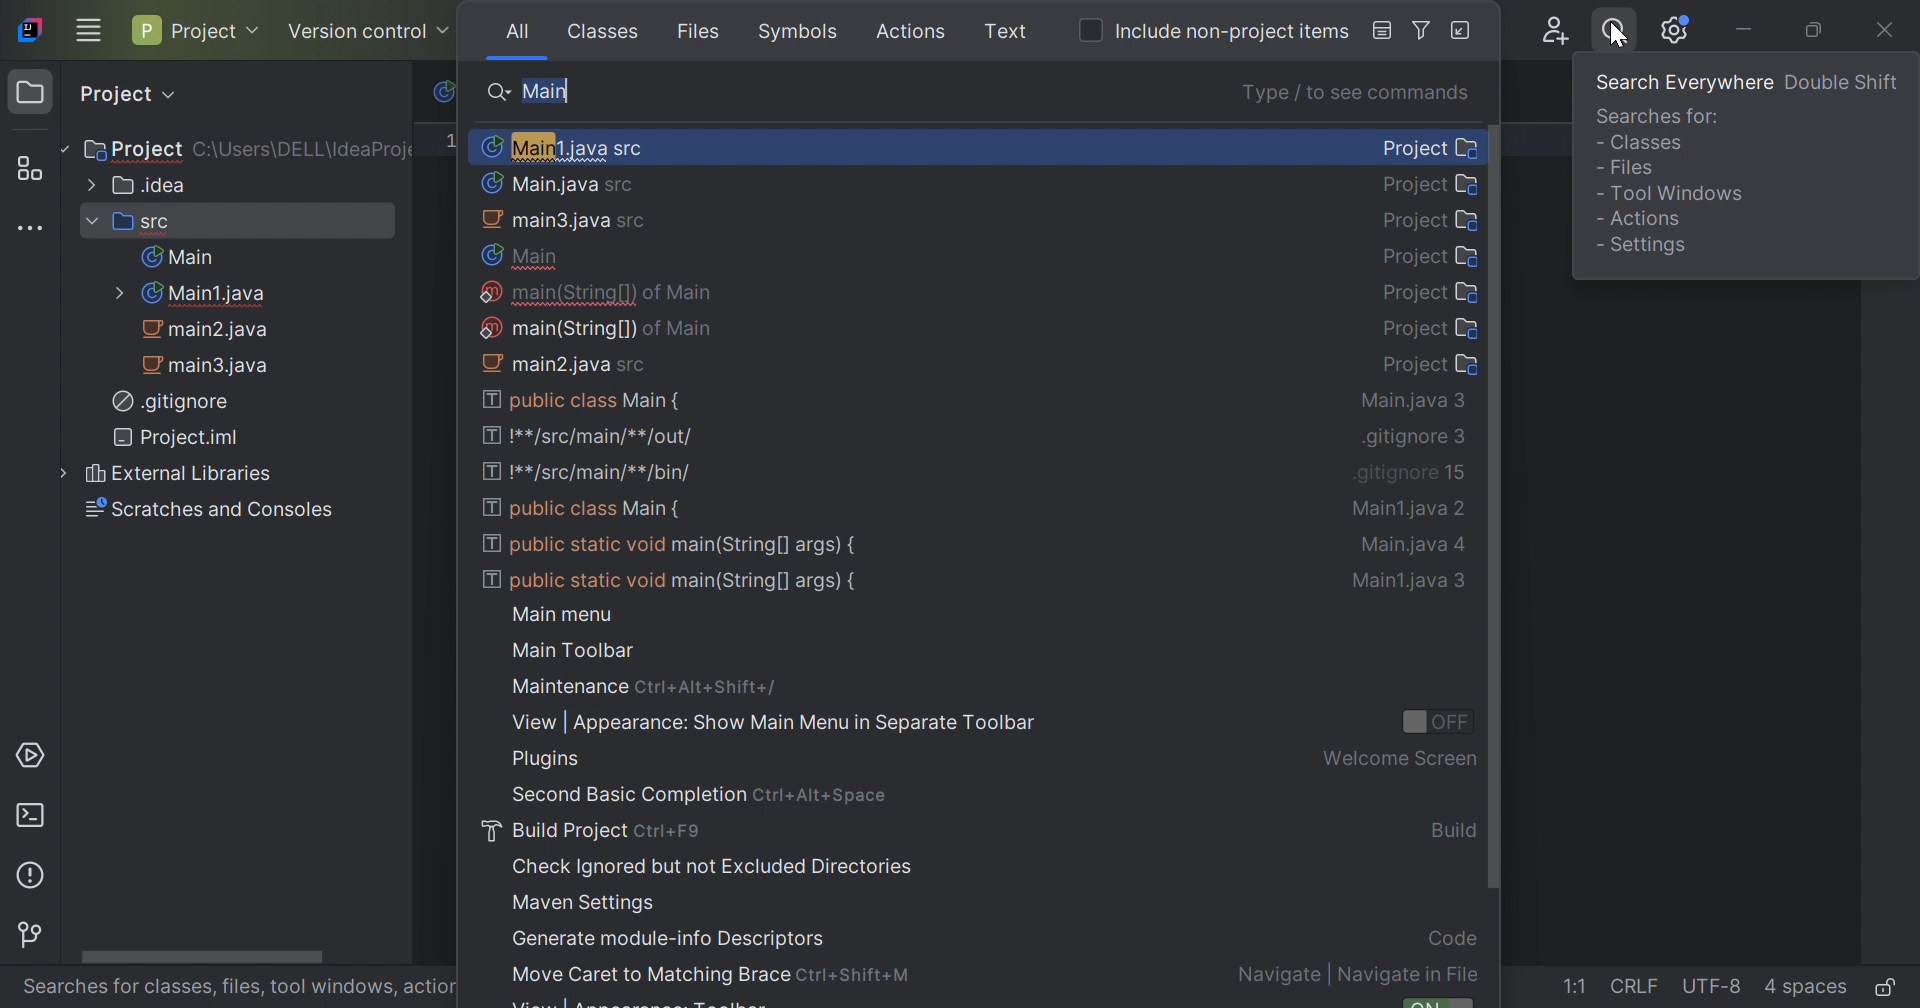 This screenshot has width=1920, height=1008. Describe the element at coordinates (1443, 1001) in the screenshot. I see `ON` at that location.